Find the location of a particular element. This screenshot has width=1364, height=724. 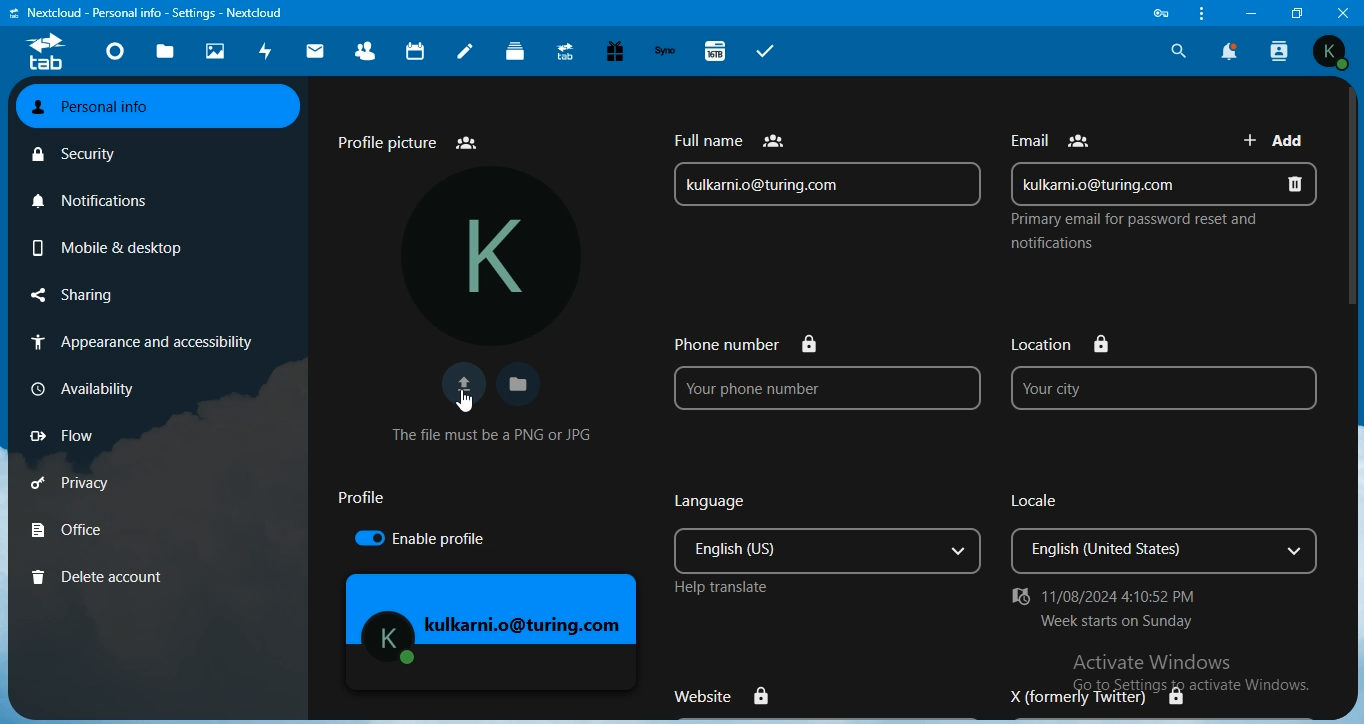

free trial is located at coordinates (616, 52).